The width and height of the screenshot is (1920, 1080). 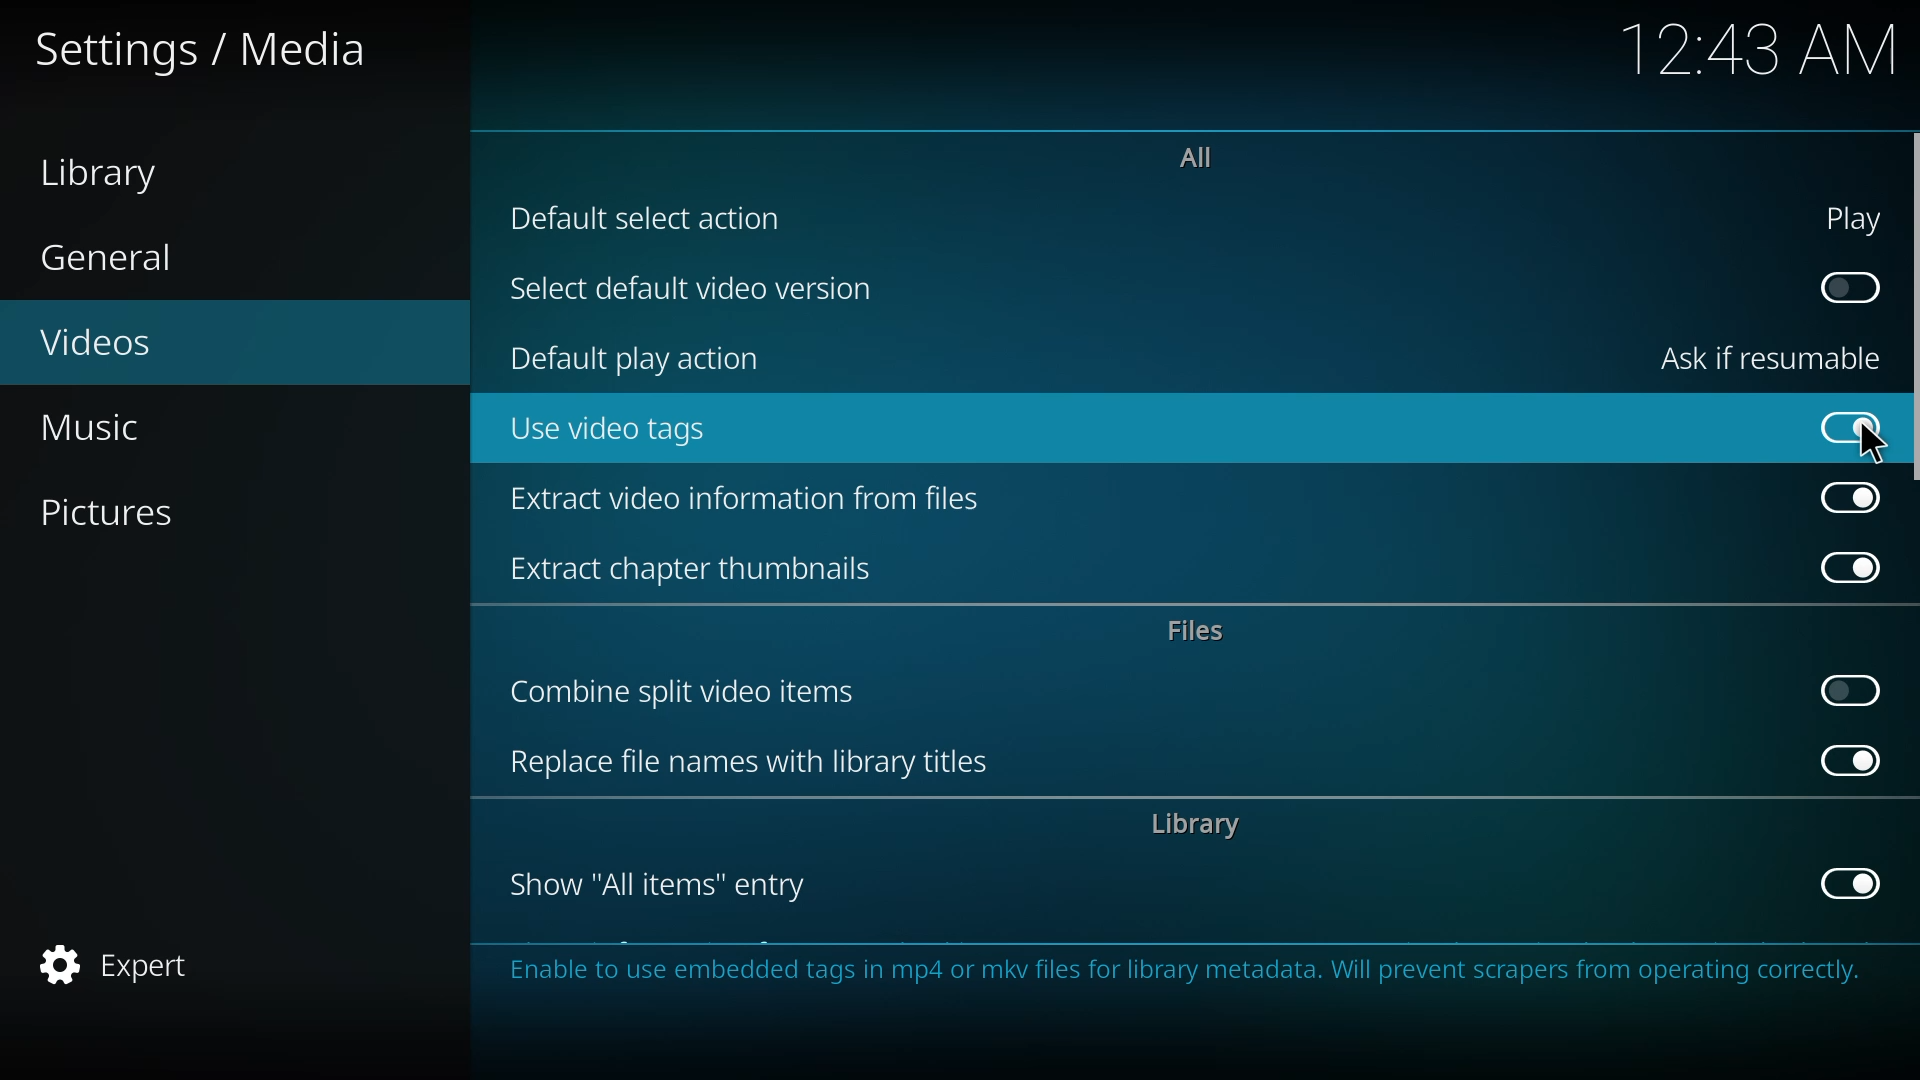 I want to click on info, so click(x=1182, y=977).